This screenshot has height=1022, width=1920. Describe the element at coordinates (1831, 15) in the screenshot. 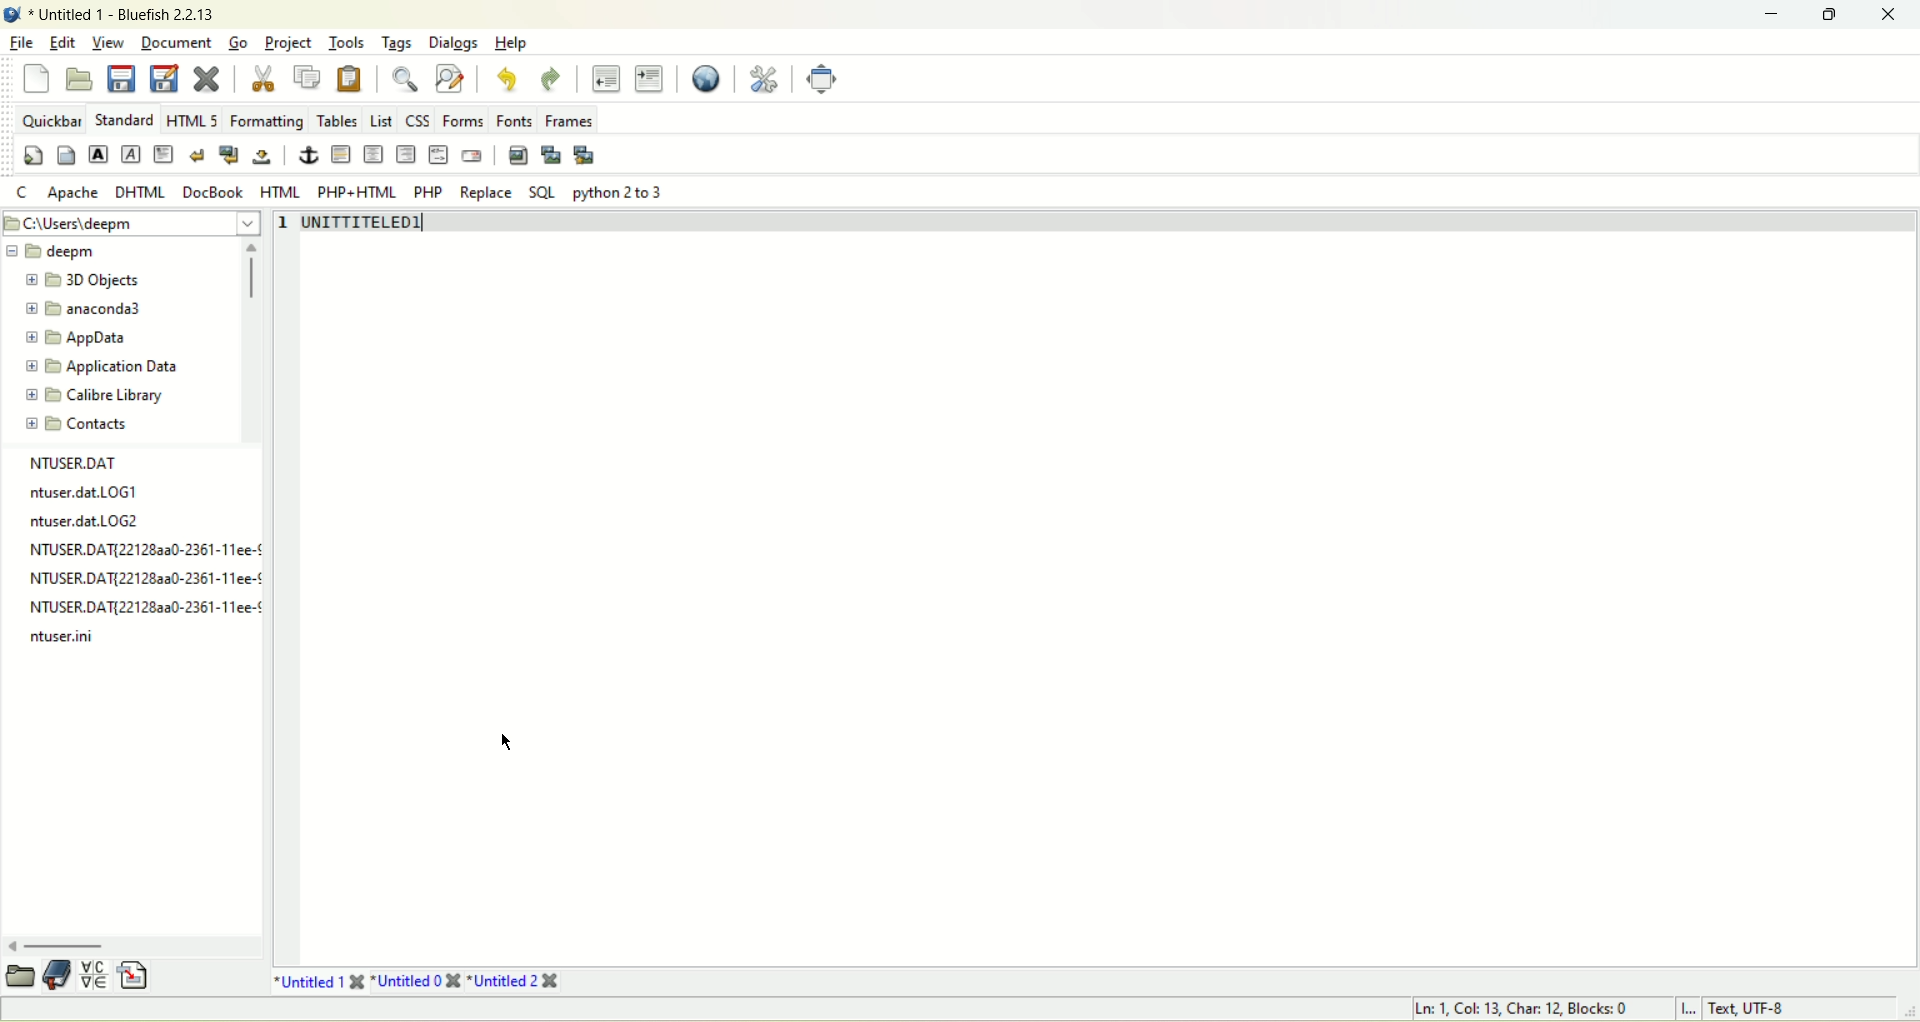

I see `maximize` at that location.